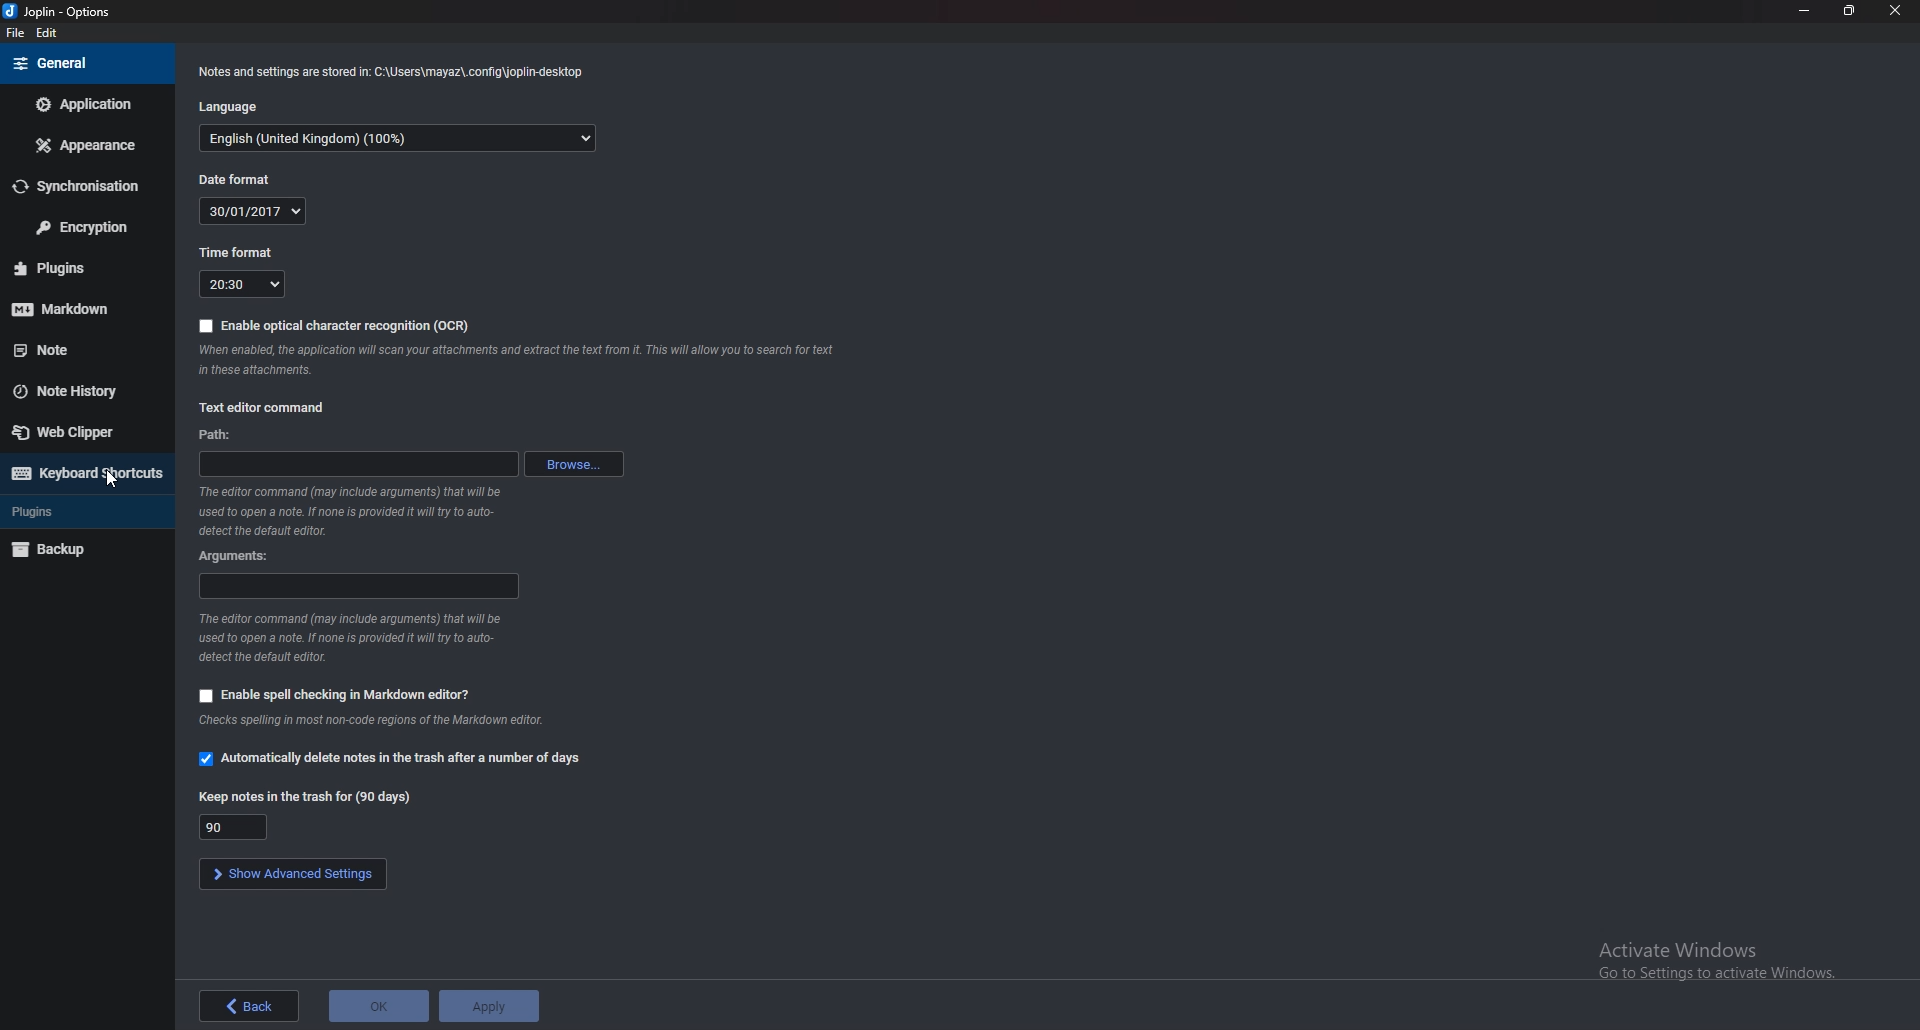 This screenshot has height=1030, width=1920. What do you see at coordinates (381, 1007) in the screenshot?
I see `ok` at bounding box center [381, 1007].